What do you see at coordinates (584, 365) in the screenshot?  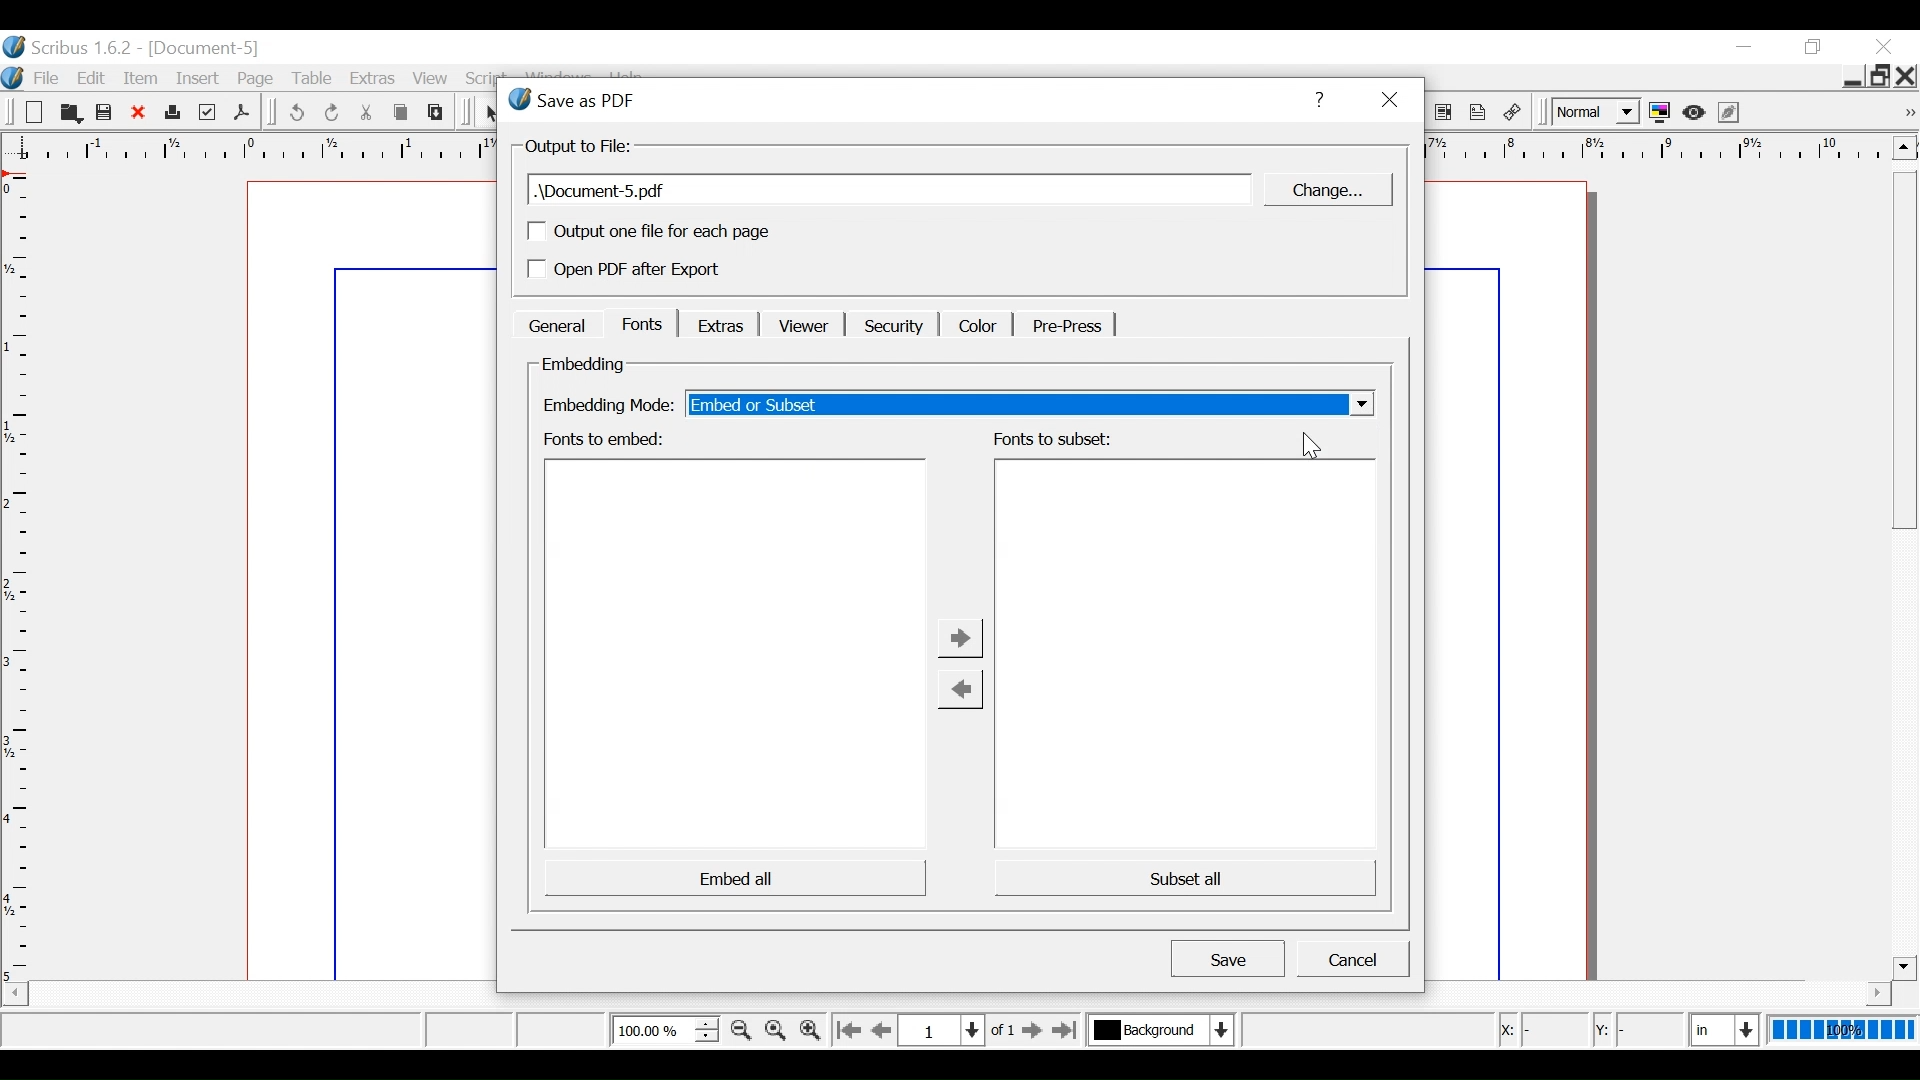 I see `Embedding` at bounding box center [584, 365].